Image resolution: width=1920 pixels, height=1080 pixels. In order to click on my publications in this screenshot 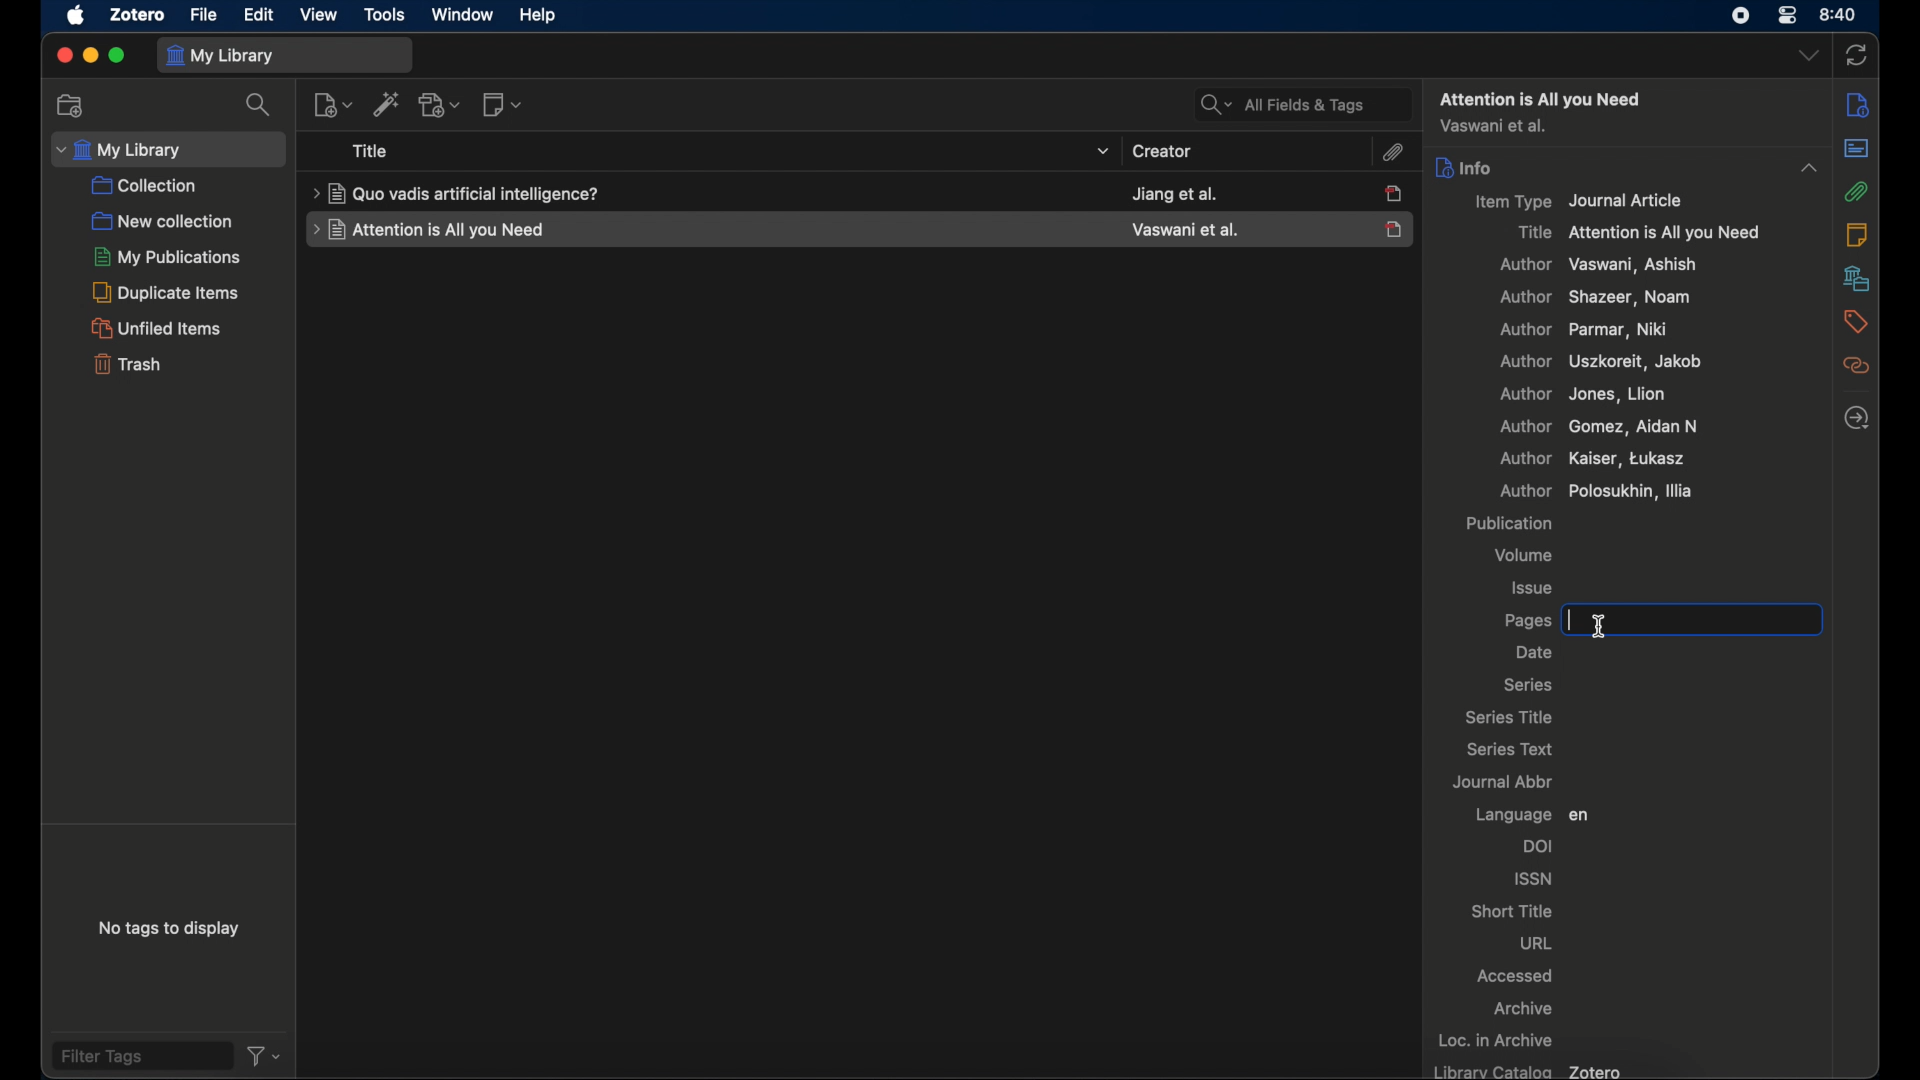, I will do `click(164, 257)`.